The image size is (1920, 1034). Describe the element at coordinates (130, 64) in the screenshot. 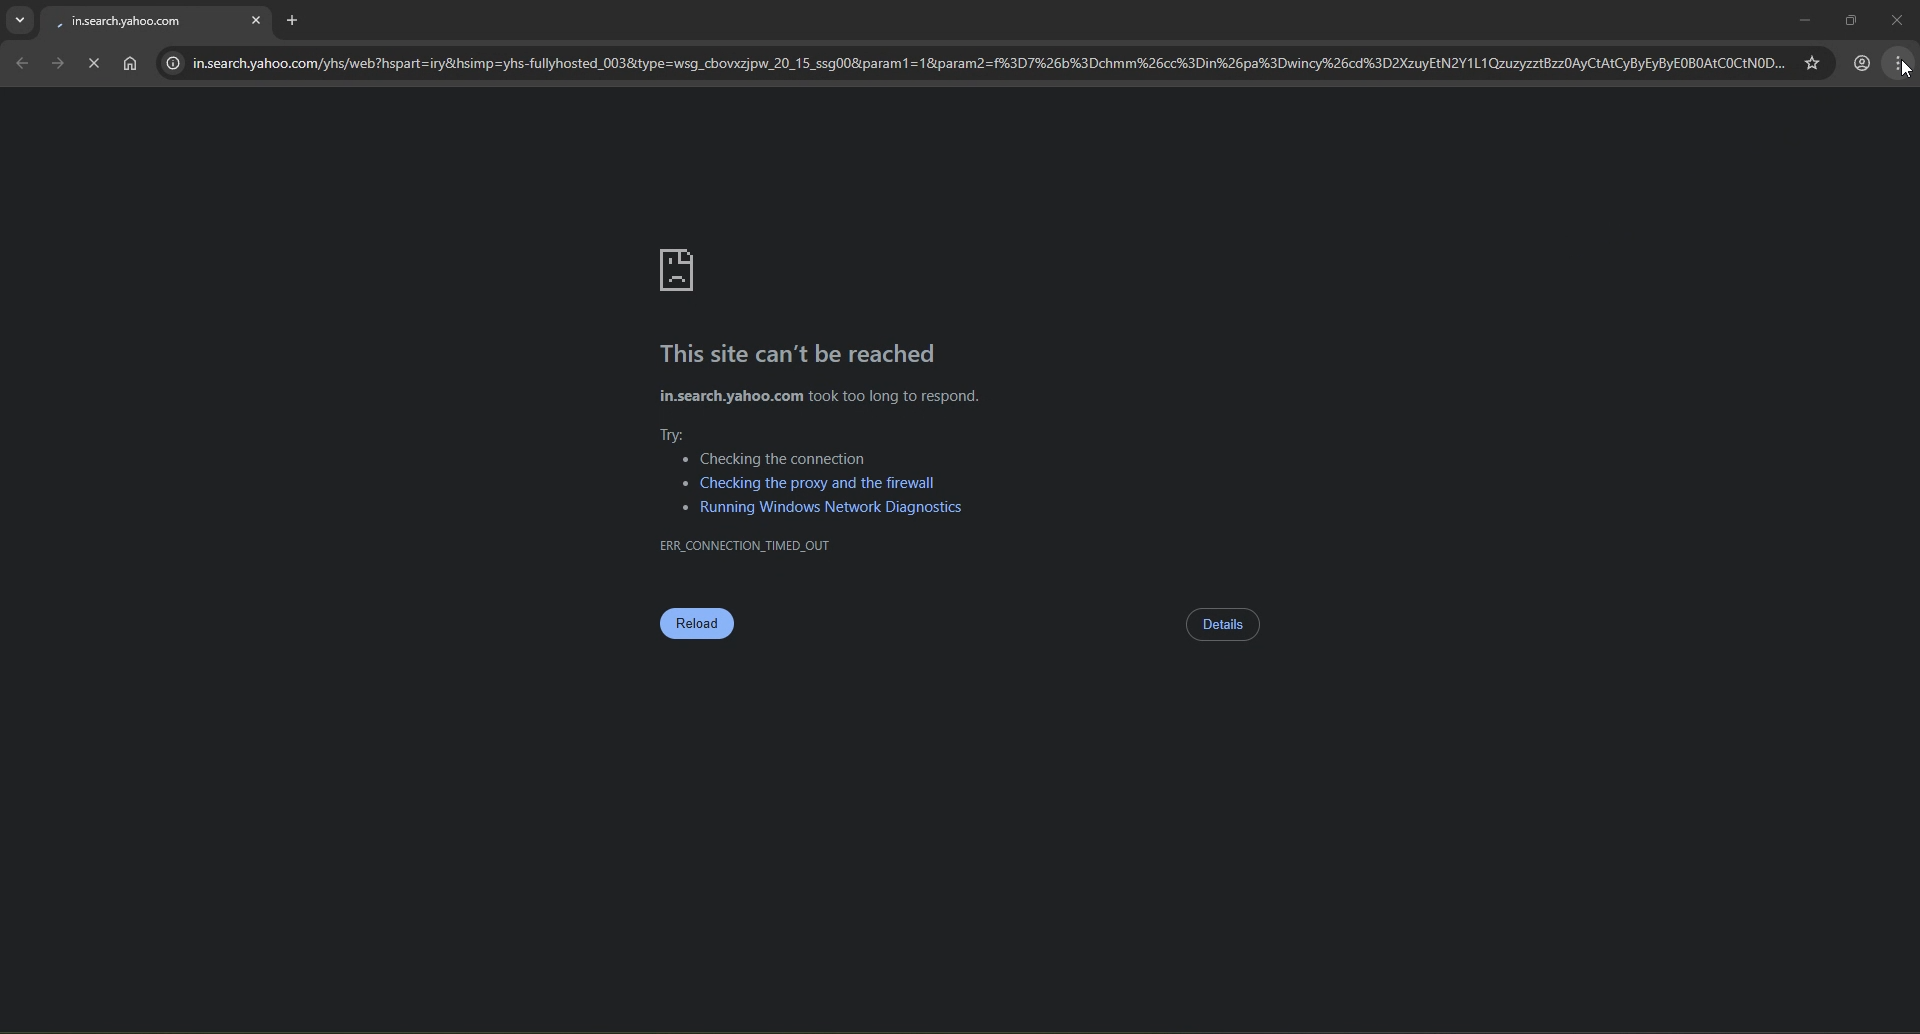

I see `Home Page` at that location.